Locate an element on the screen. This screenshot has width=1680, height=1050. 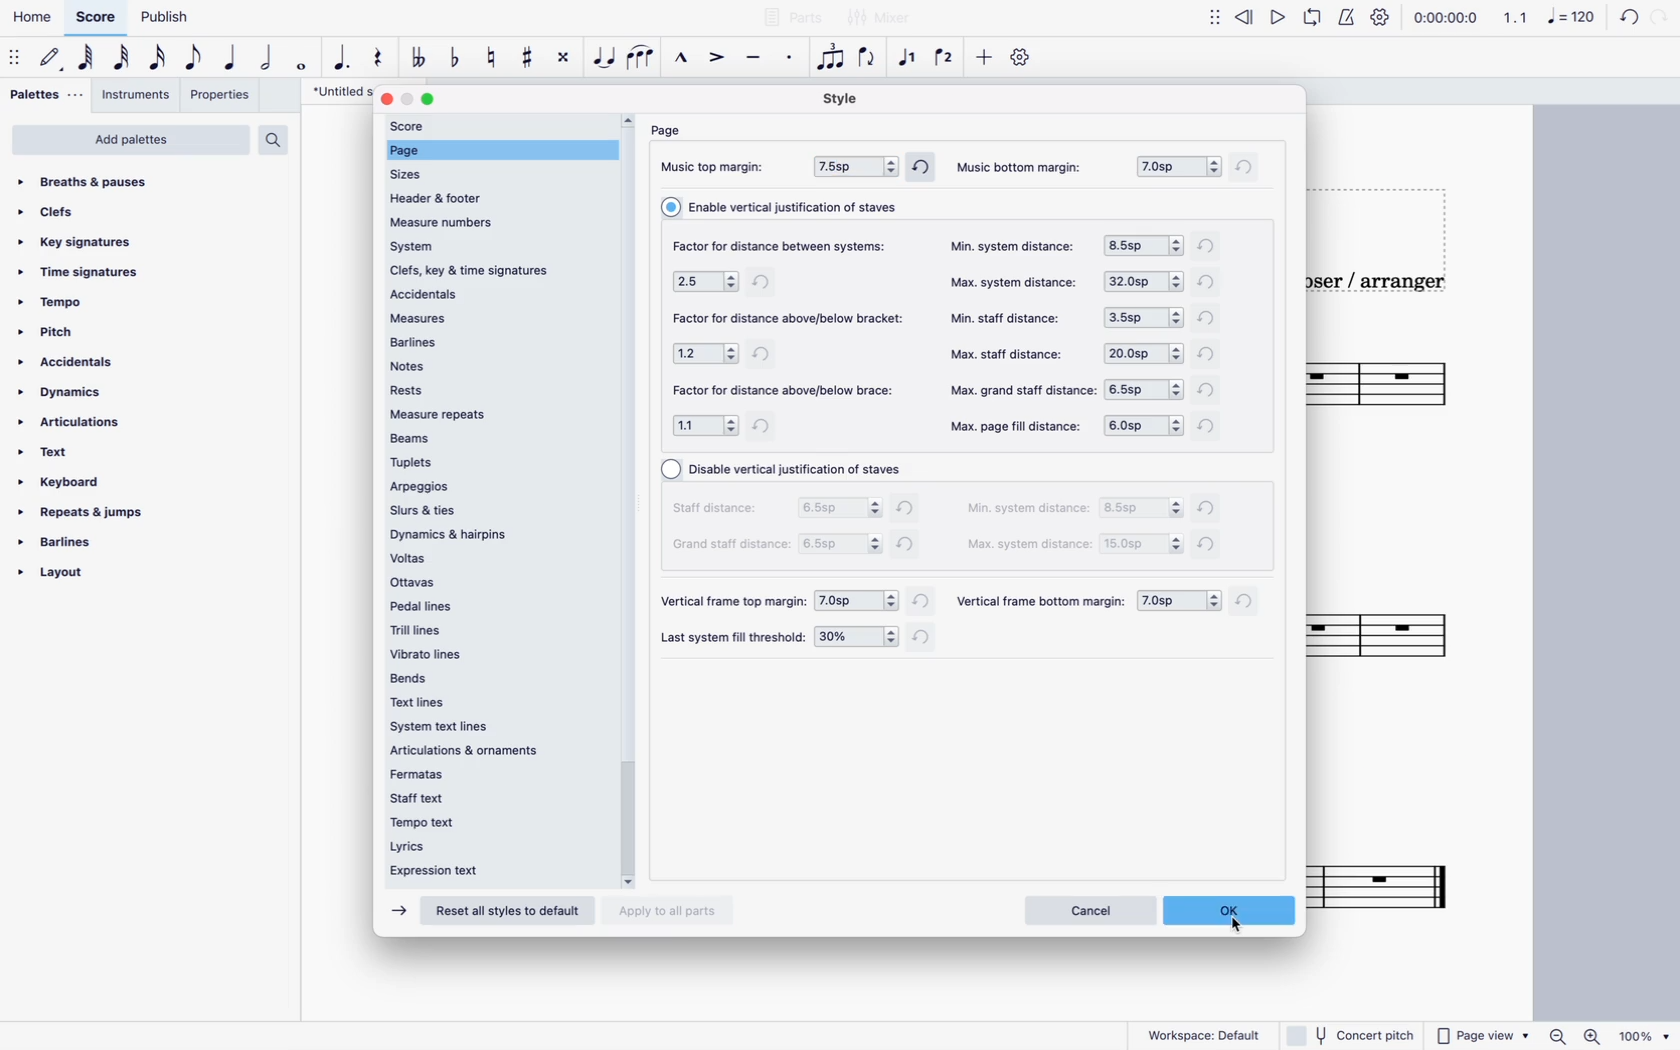
options is located at coordinates (707, 281).